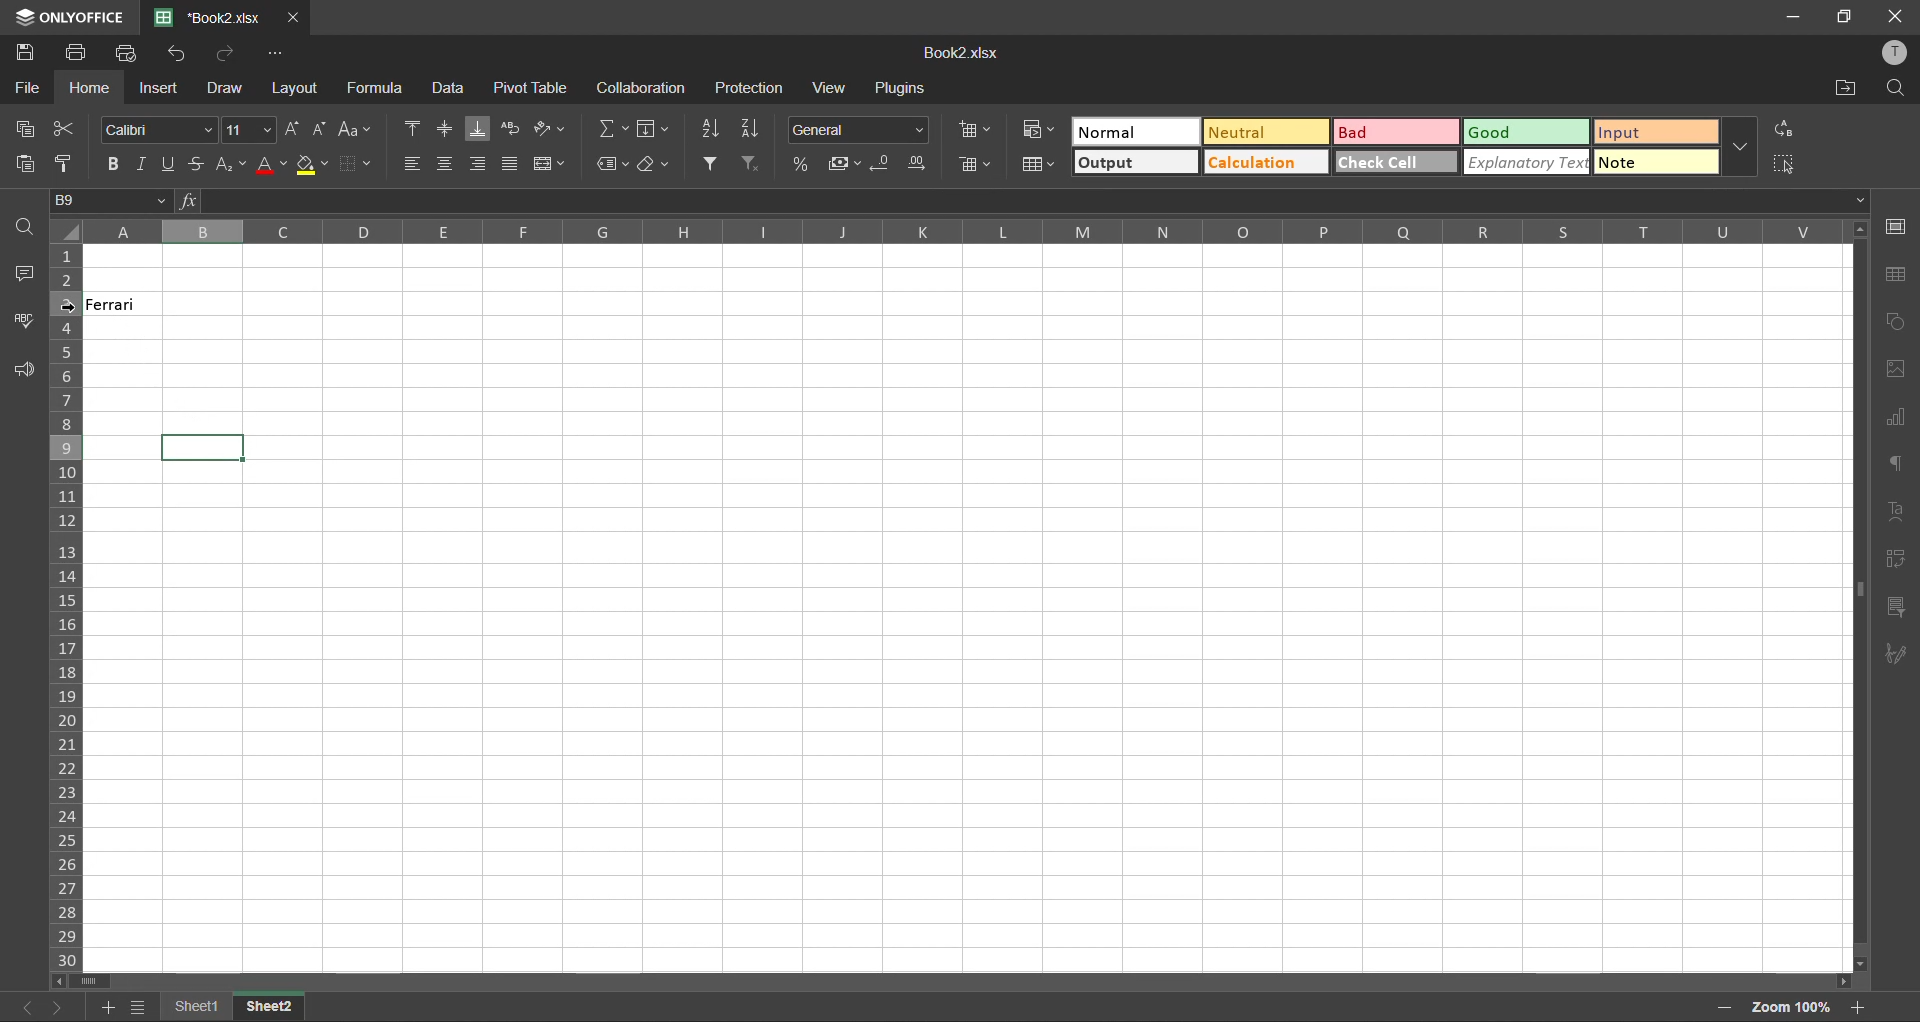 This screenshot has height=1022, width=1920. Describe the element at coordinates (976, 166) in the screenshot. I see `delete cells` at that location.